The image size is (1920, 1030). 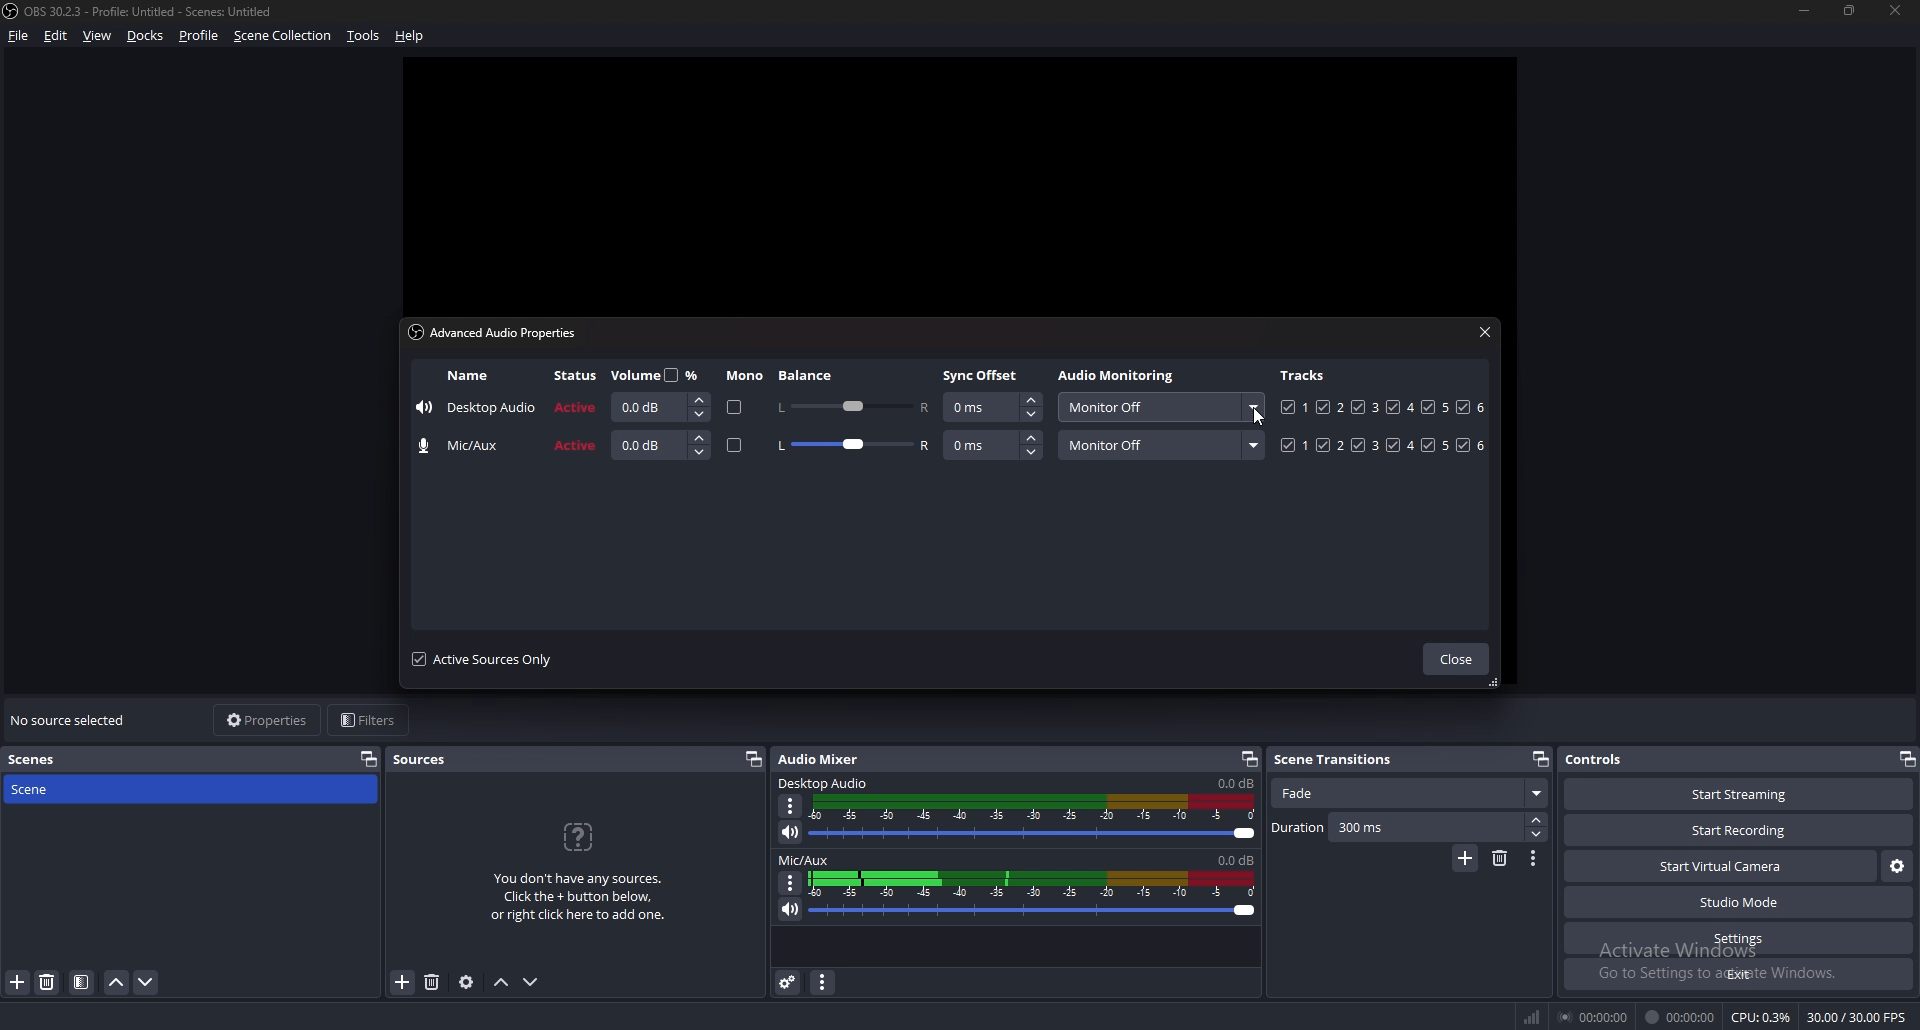 I want to click on advanced audio properties, so click(x=788, y=982).